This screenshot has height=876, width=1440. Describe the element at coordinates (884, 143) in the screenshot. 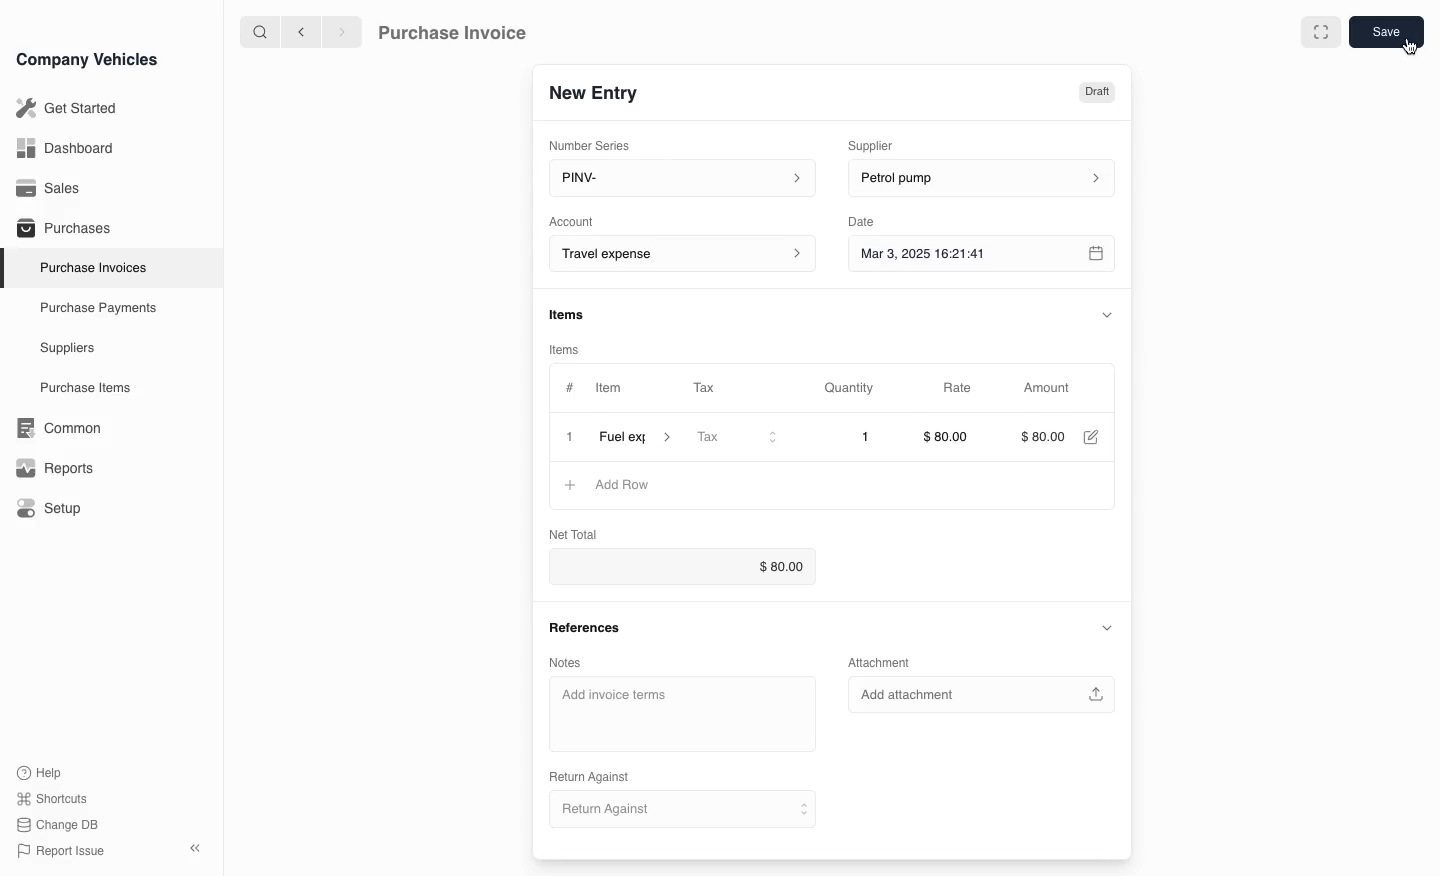

I see `Supplier` at that location.